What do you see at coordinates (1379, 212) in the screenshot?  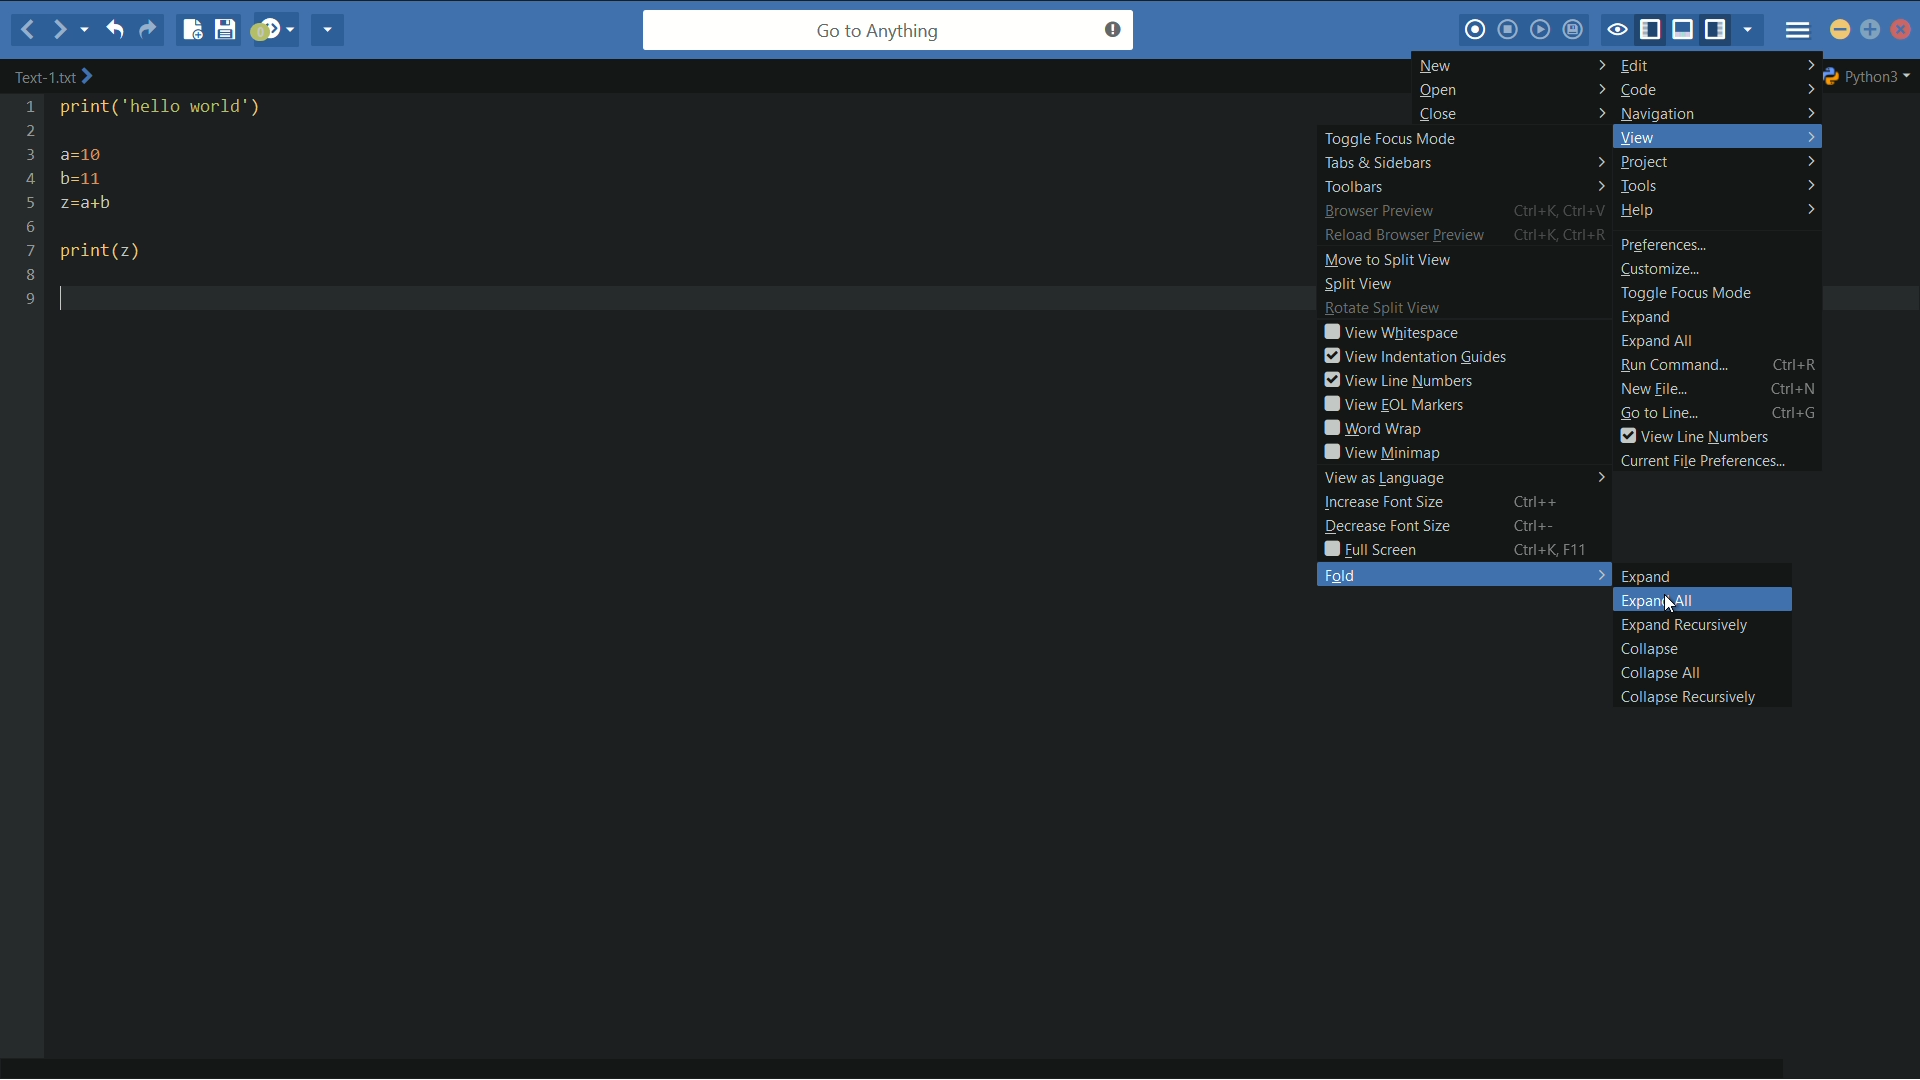 I see `browser preview` at bounding box center [1379, 212].